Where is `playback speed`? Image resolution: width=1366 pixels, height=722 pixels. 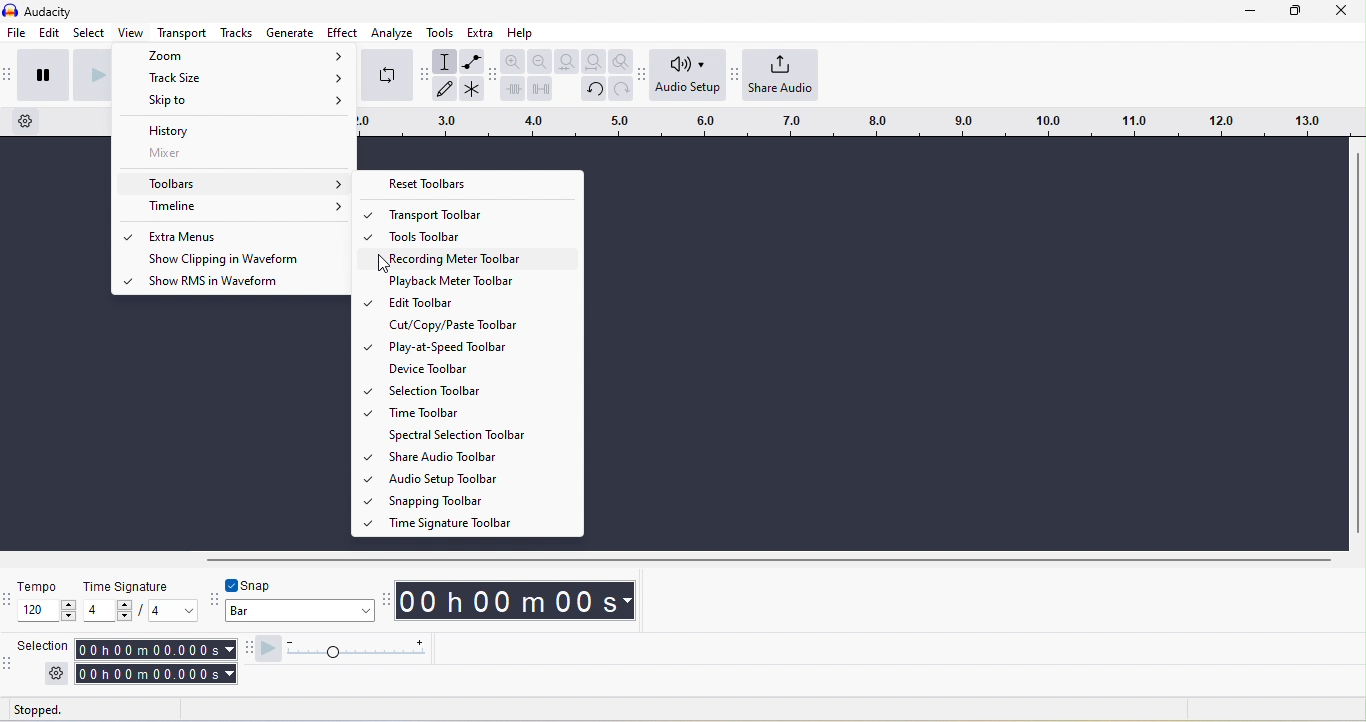 playback speed is located at coordinates (355, 650).